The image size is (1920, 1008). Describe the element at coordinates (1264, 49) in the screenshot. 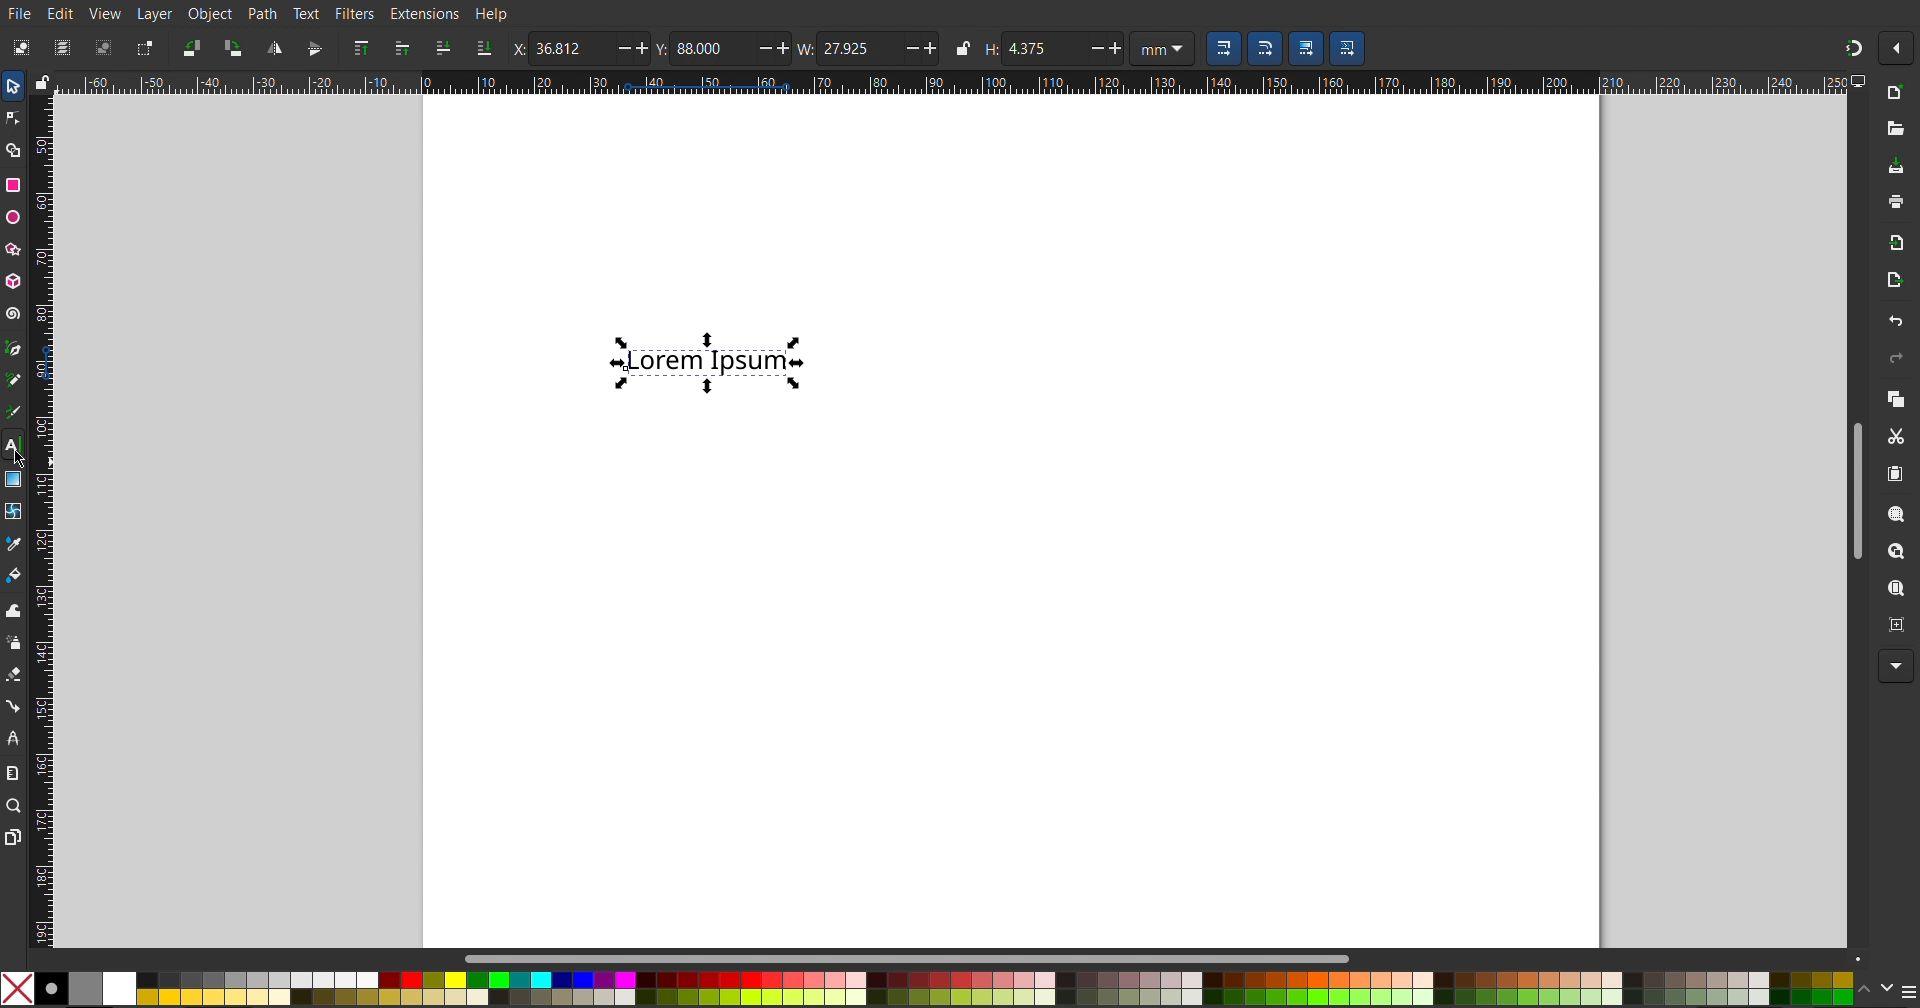

I see `Scale radii of round corners` at that location.